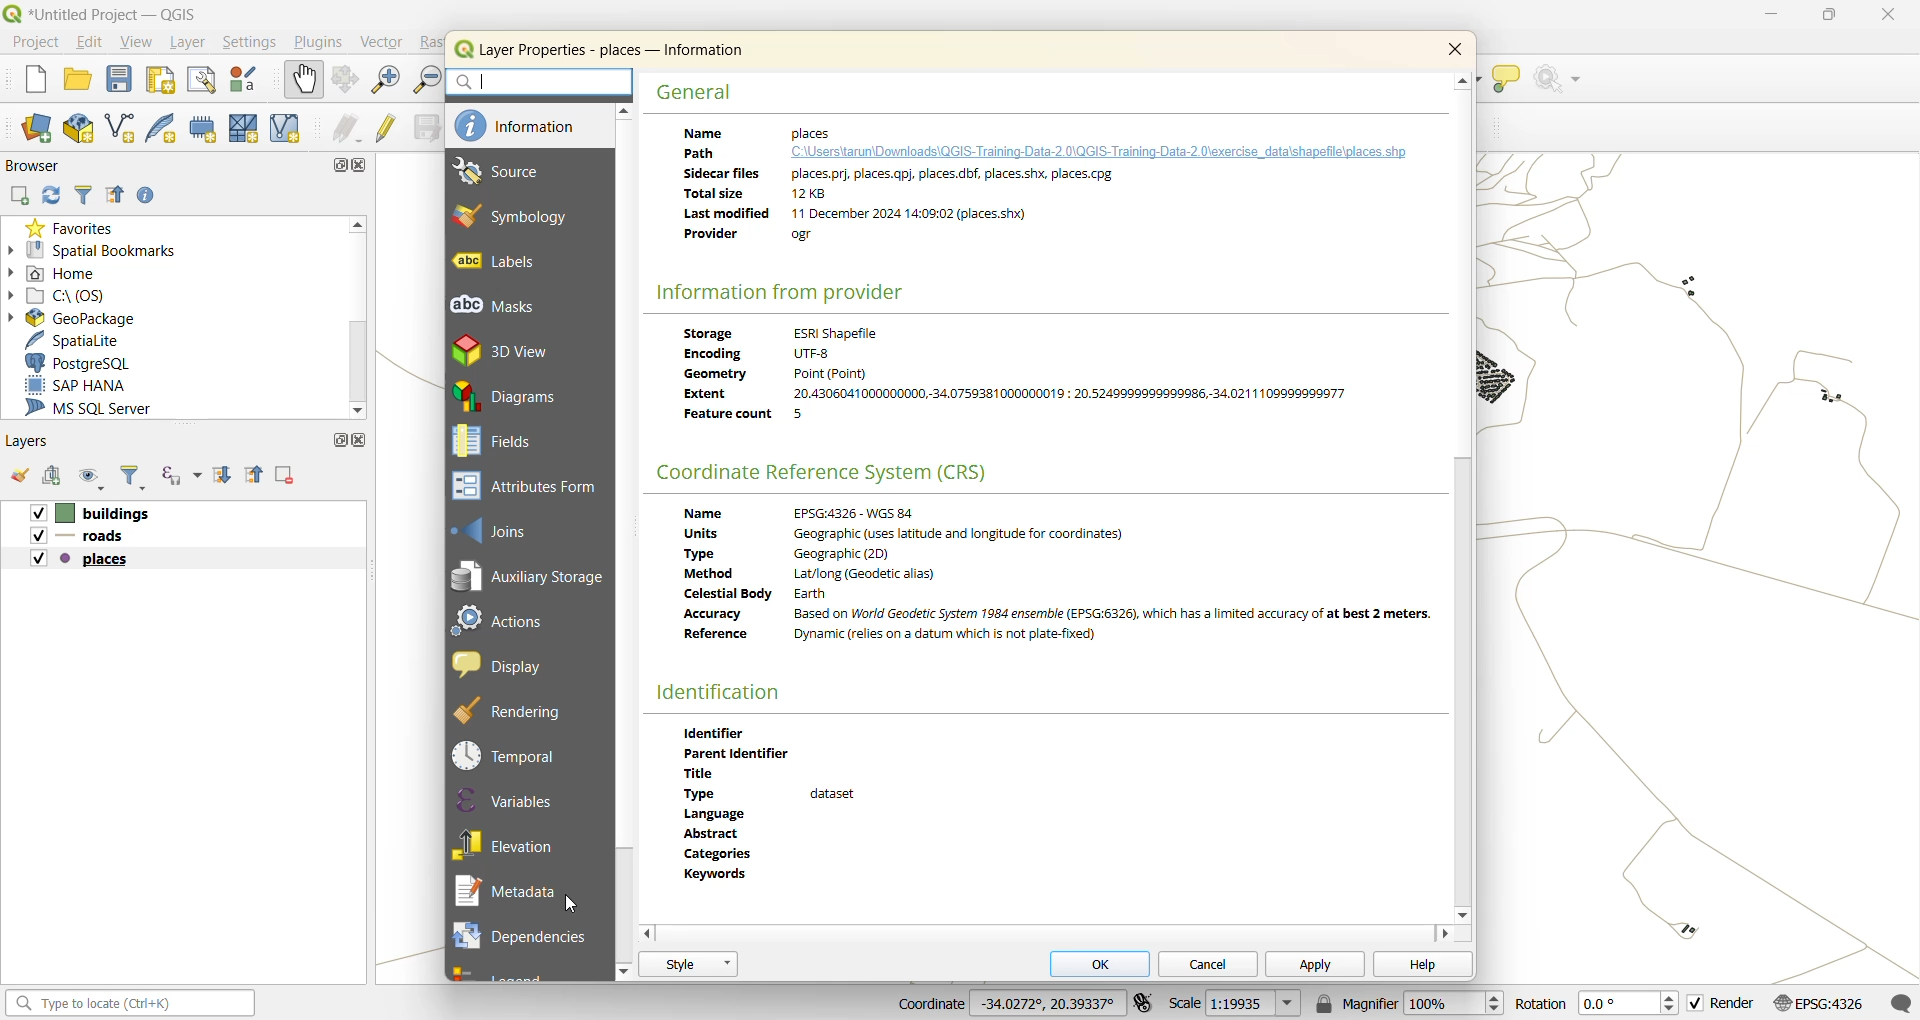  Describe the element at coordinates (1779, 14) in the screenshot. I see `minimize` at that location.